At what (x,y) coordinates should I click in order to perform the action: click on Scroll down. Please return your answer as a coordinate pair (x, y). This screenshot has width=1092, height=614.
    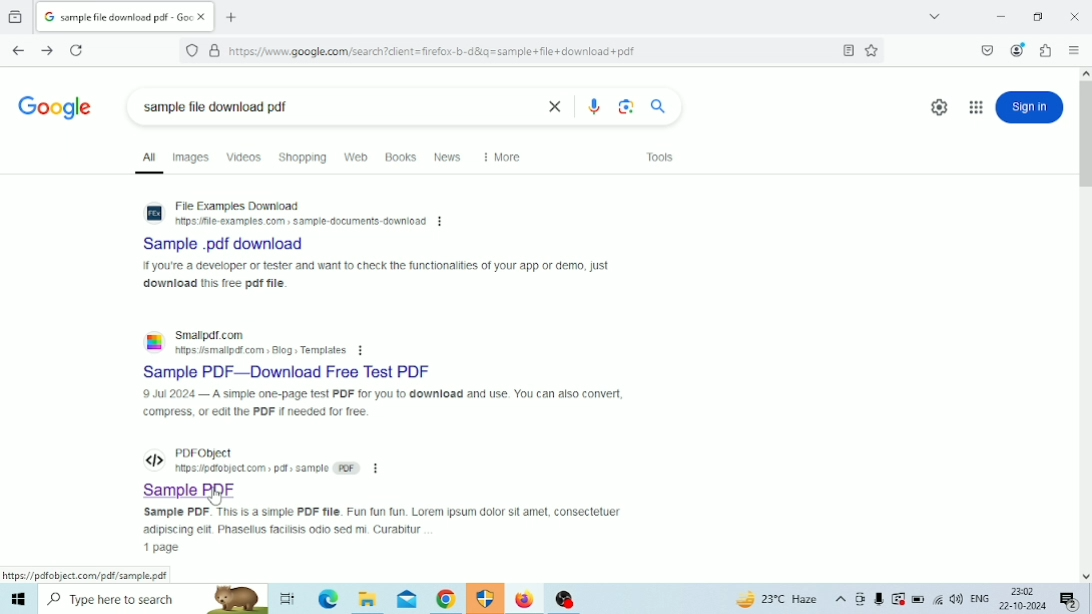
    Looking at the image, I should click on (1085, 575).